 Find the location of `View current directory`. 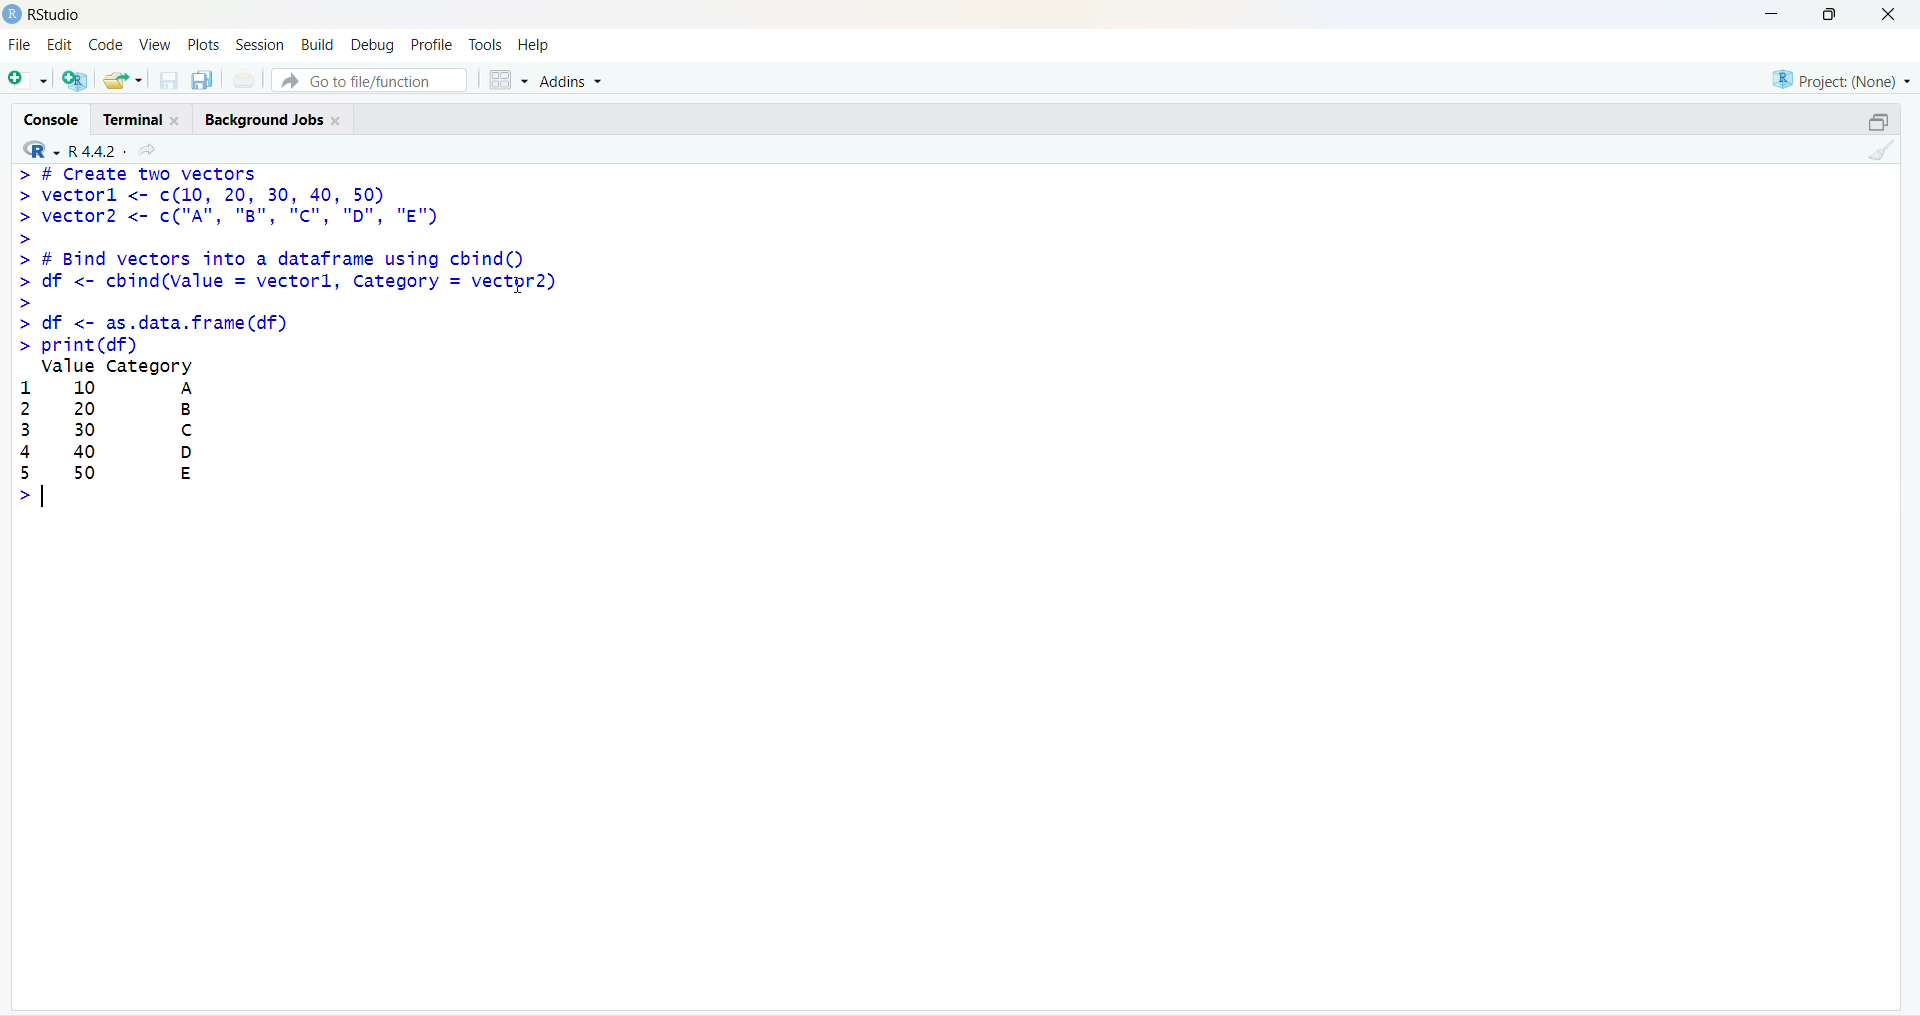

View current directory is located at coordinates (150, 151).